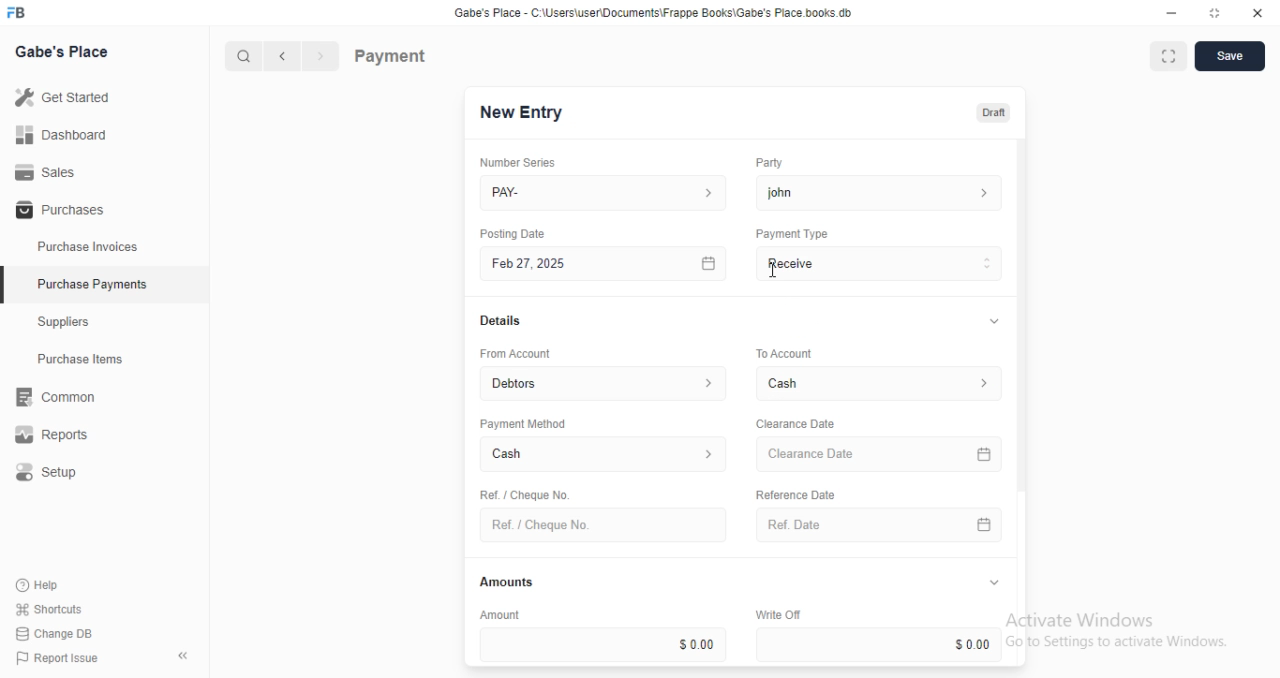 This screenshot has width=1280, height=678. I want to click on search, so click(245, 57).